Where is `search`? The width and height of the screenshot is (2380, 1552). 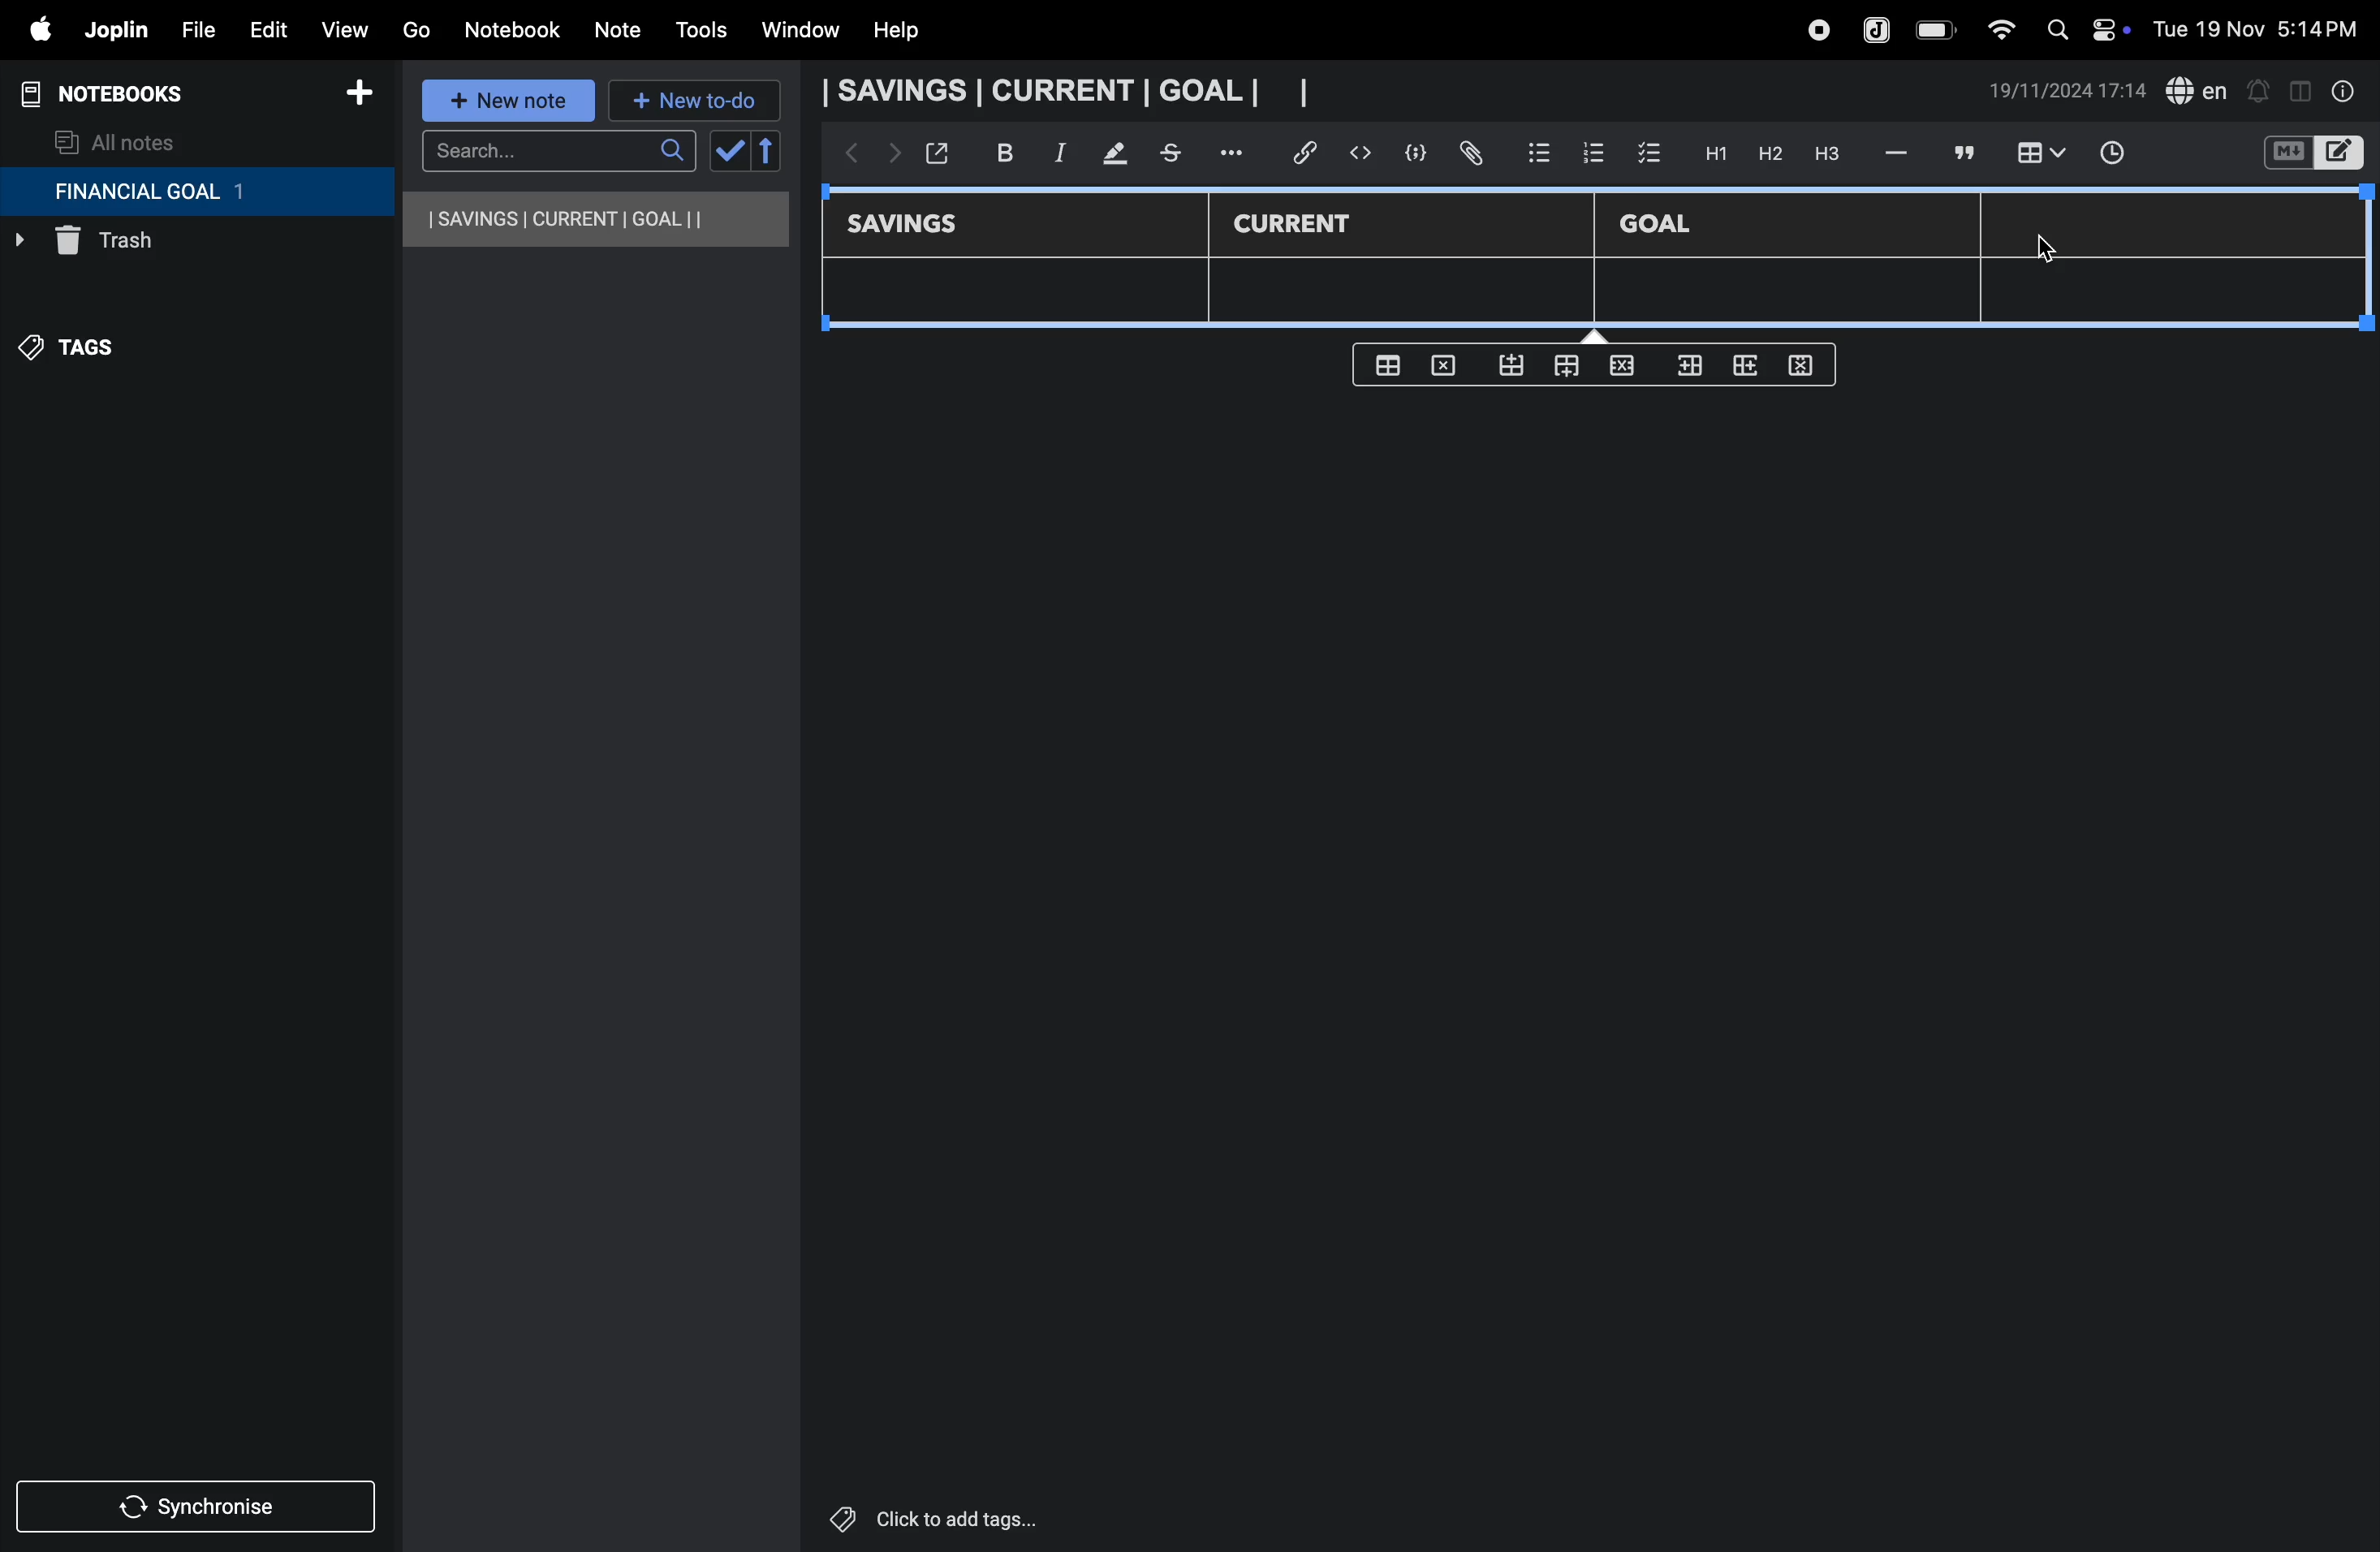 search is located at coordinates (558, 151).